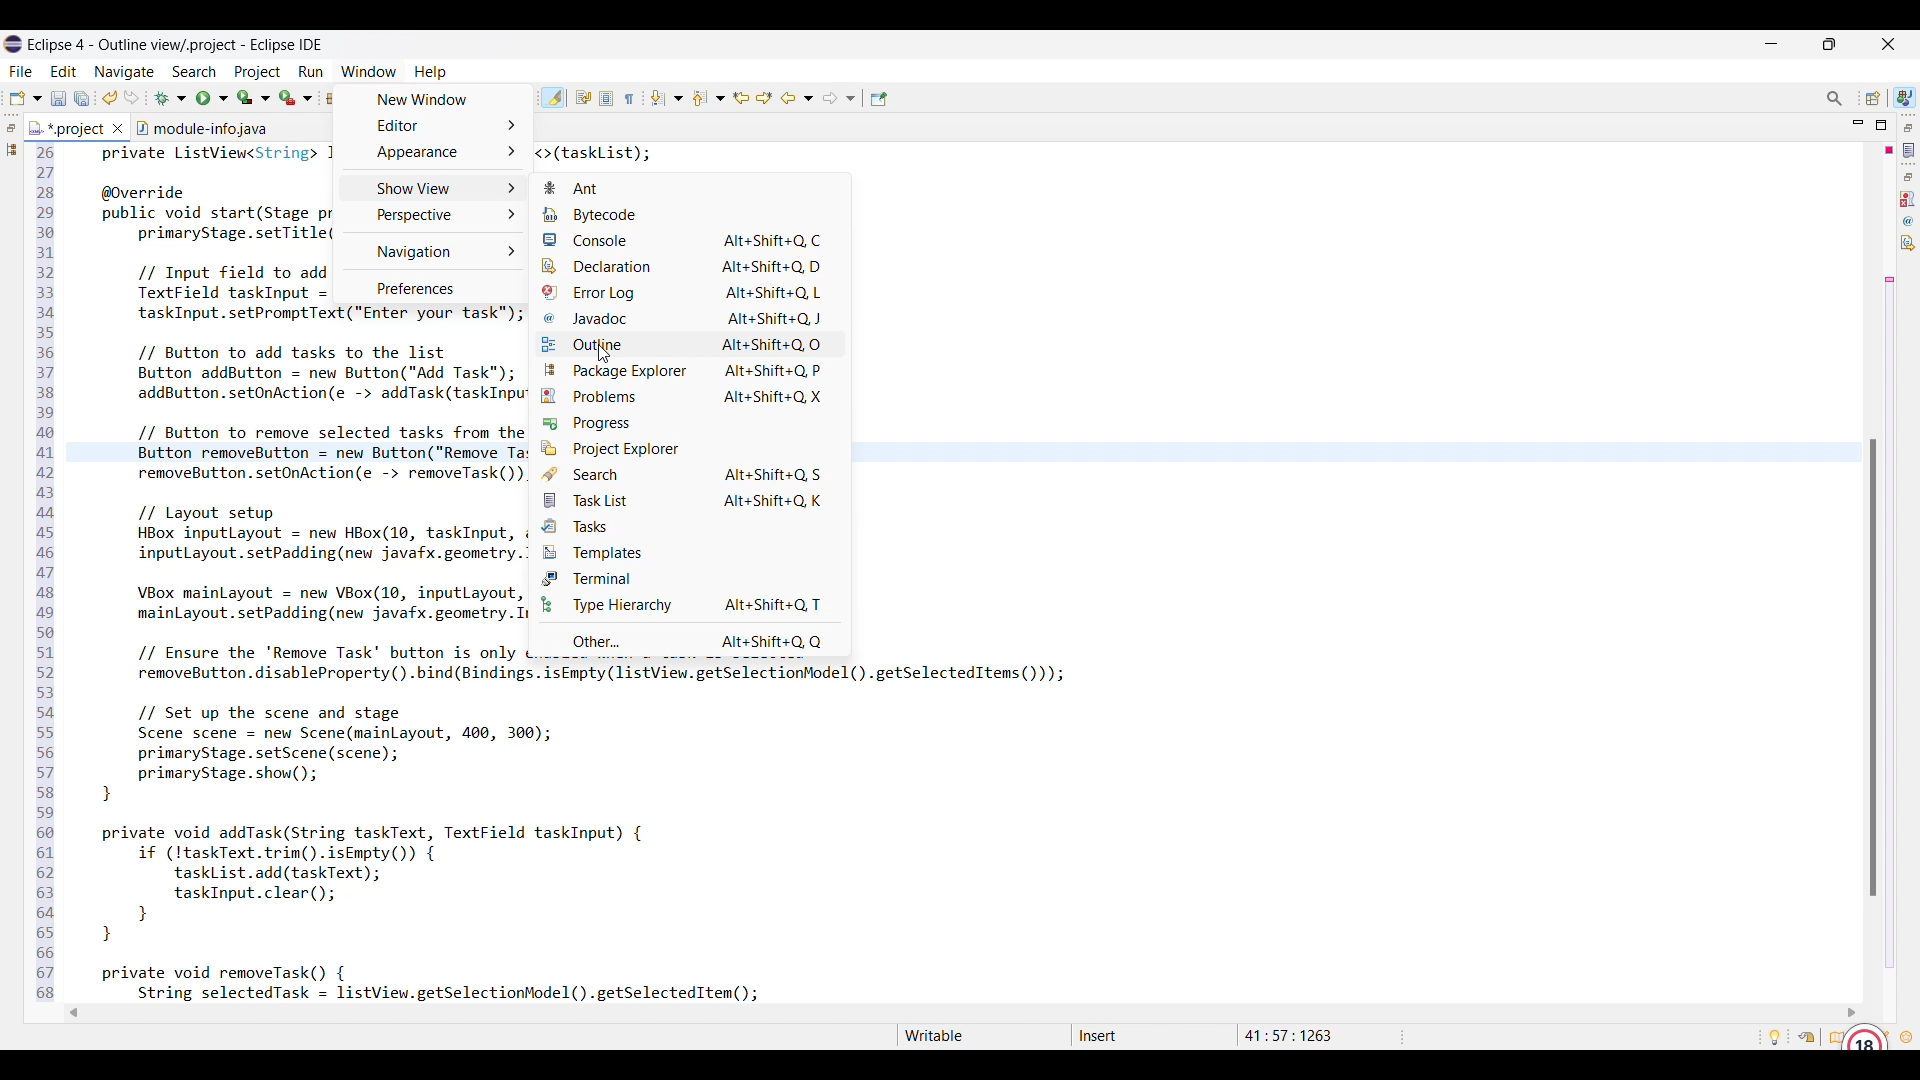 This screenshot has height=1080, width=1920. Describe the element at coordinates (25, 98) in the screenshot. I see `New options` at that location.